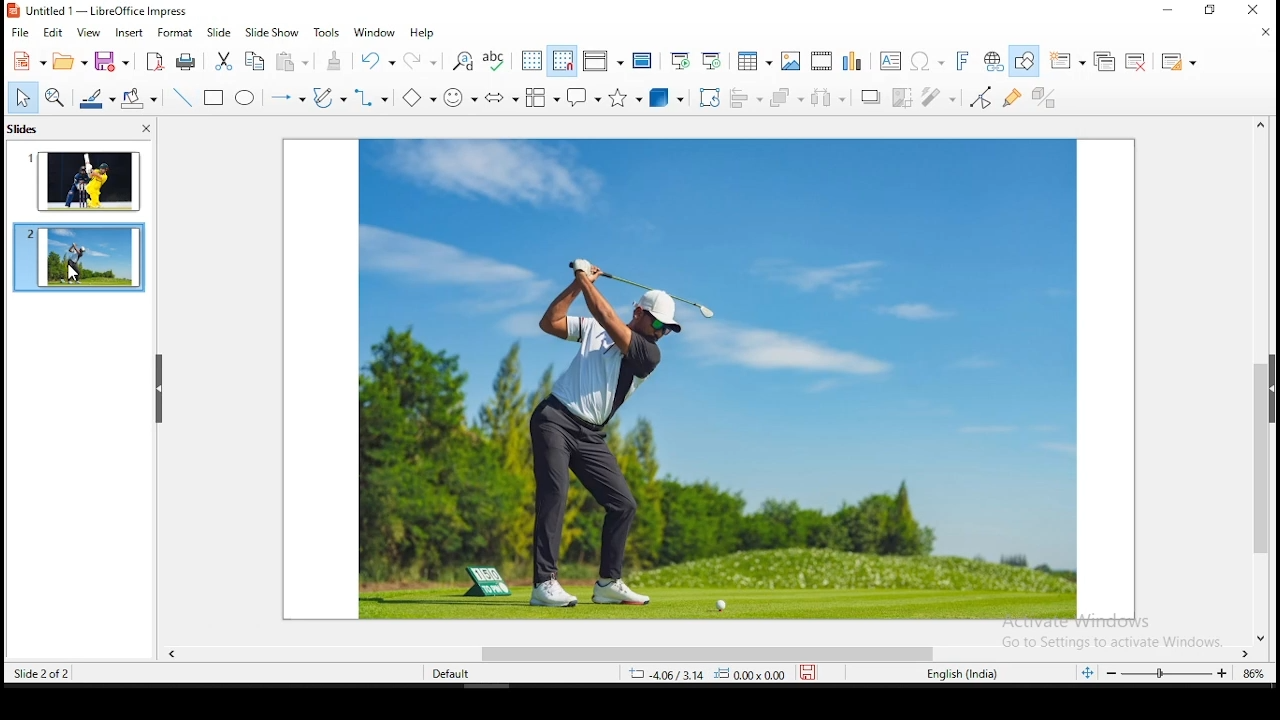  Describe the element at coordinates (218, 32) in the screenshot. I see `slide` at that location.